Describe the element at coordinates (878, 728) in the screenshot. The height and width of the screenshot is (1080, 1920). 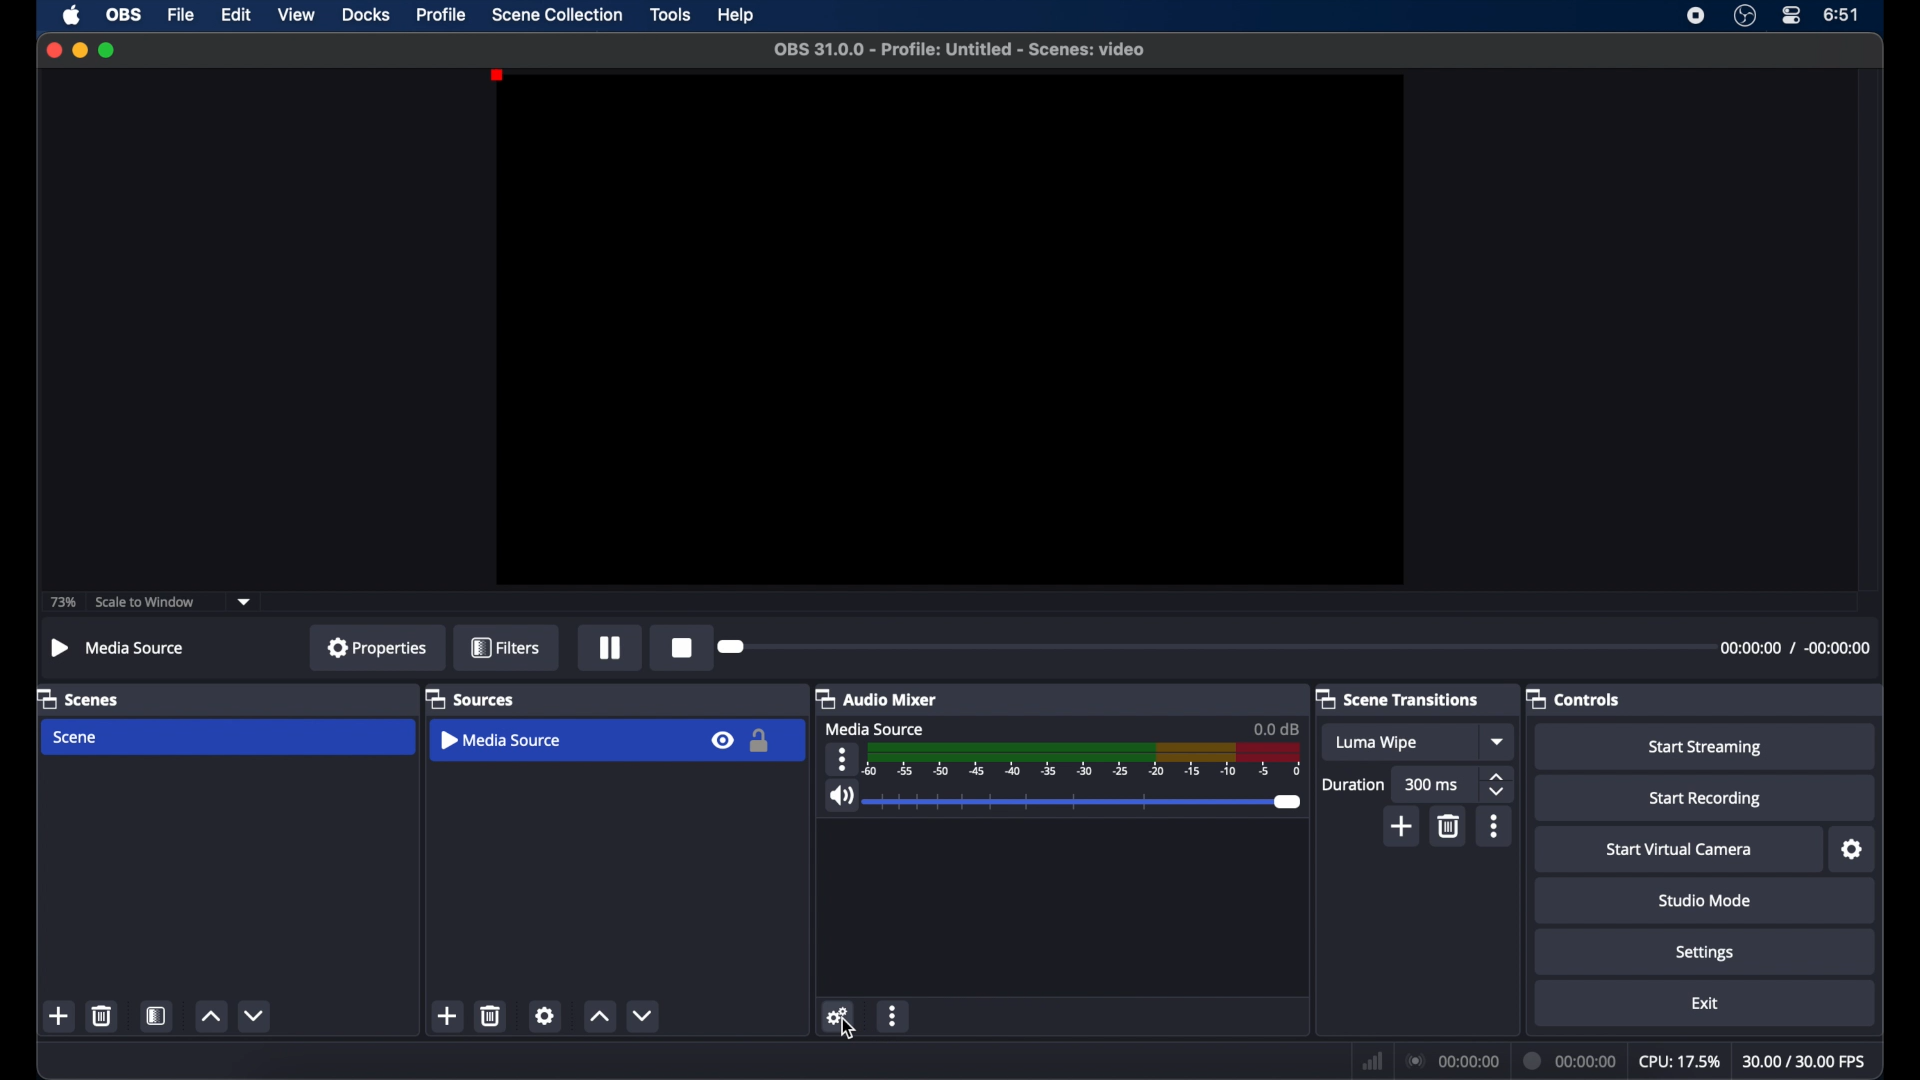
I see `media source` at that location.